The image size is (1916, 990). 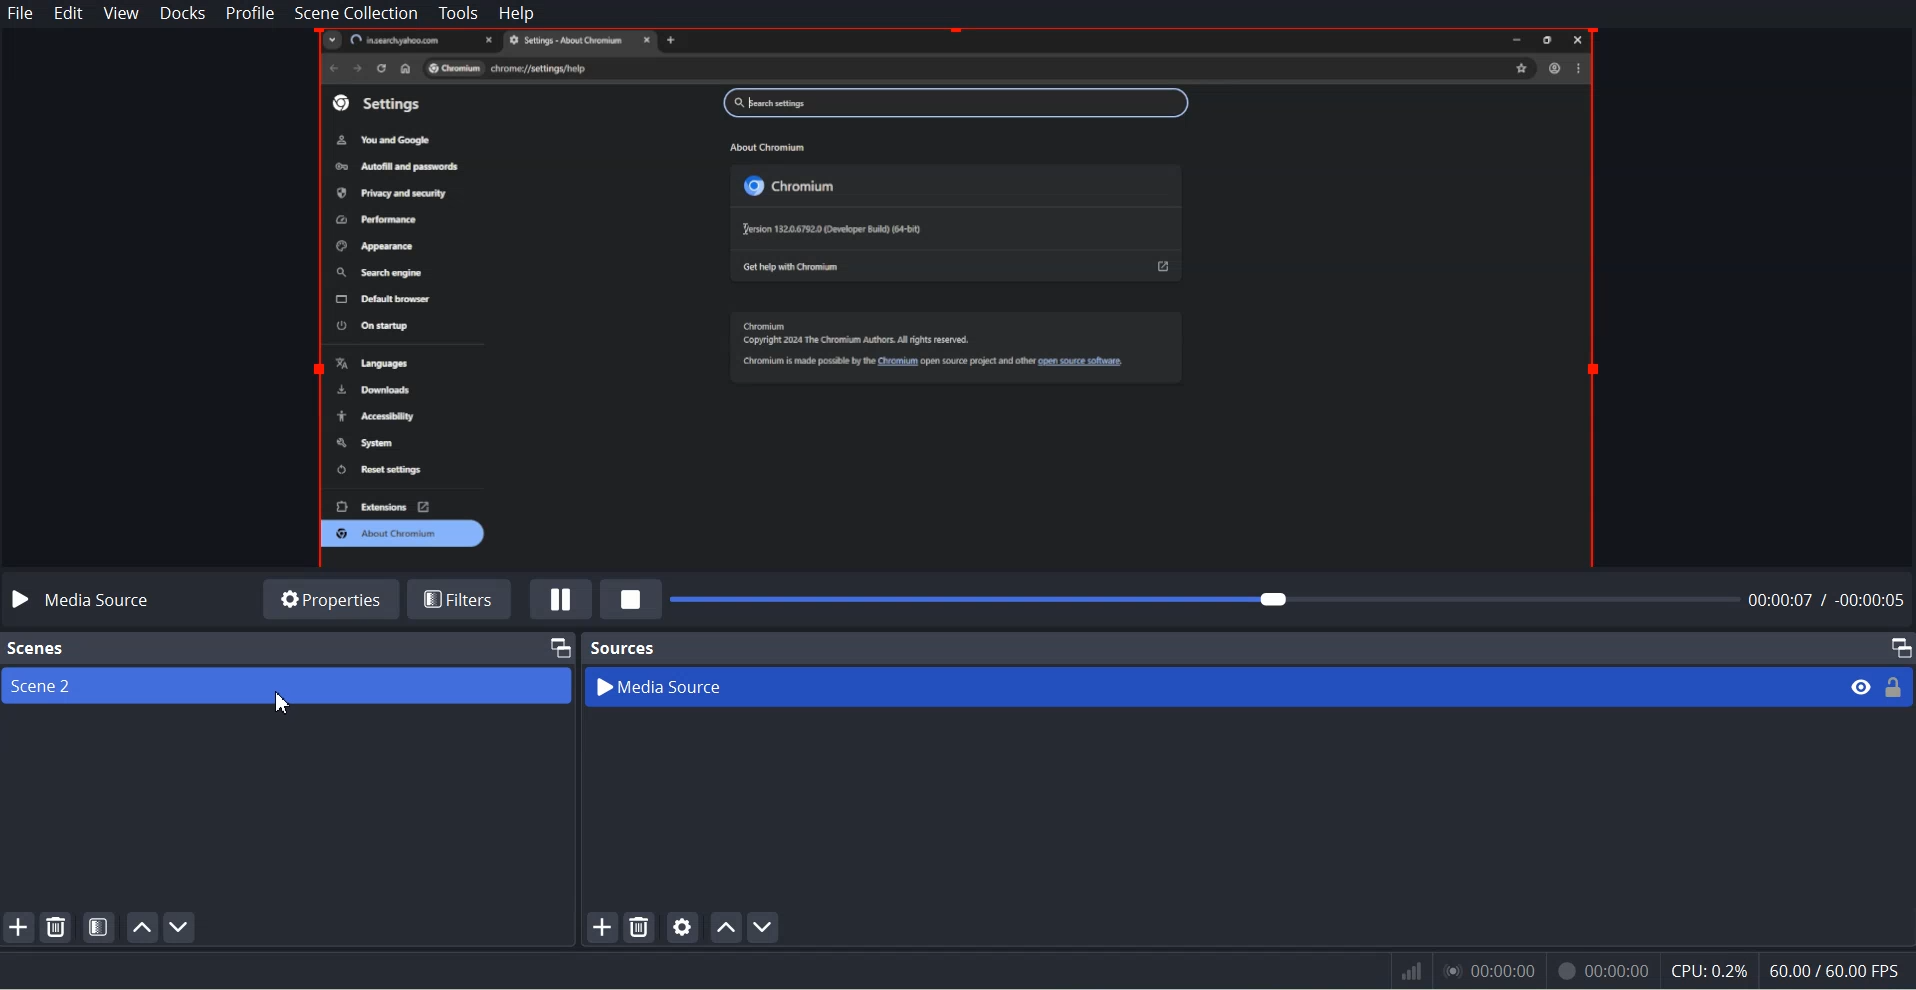 I want to click on Tools, so click(x=457, y=13).